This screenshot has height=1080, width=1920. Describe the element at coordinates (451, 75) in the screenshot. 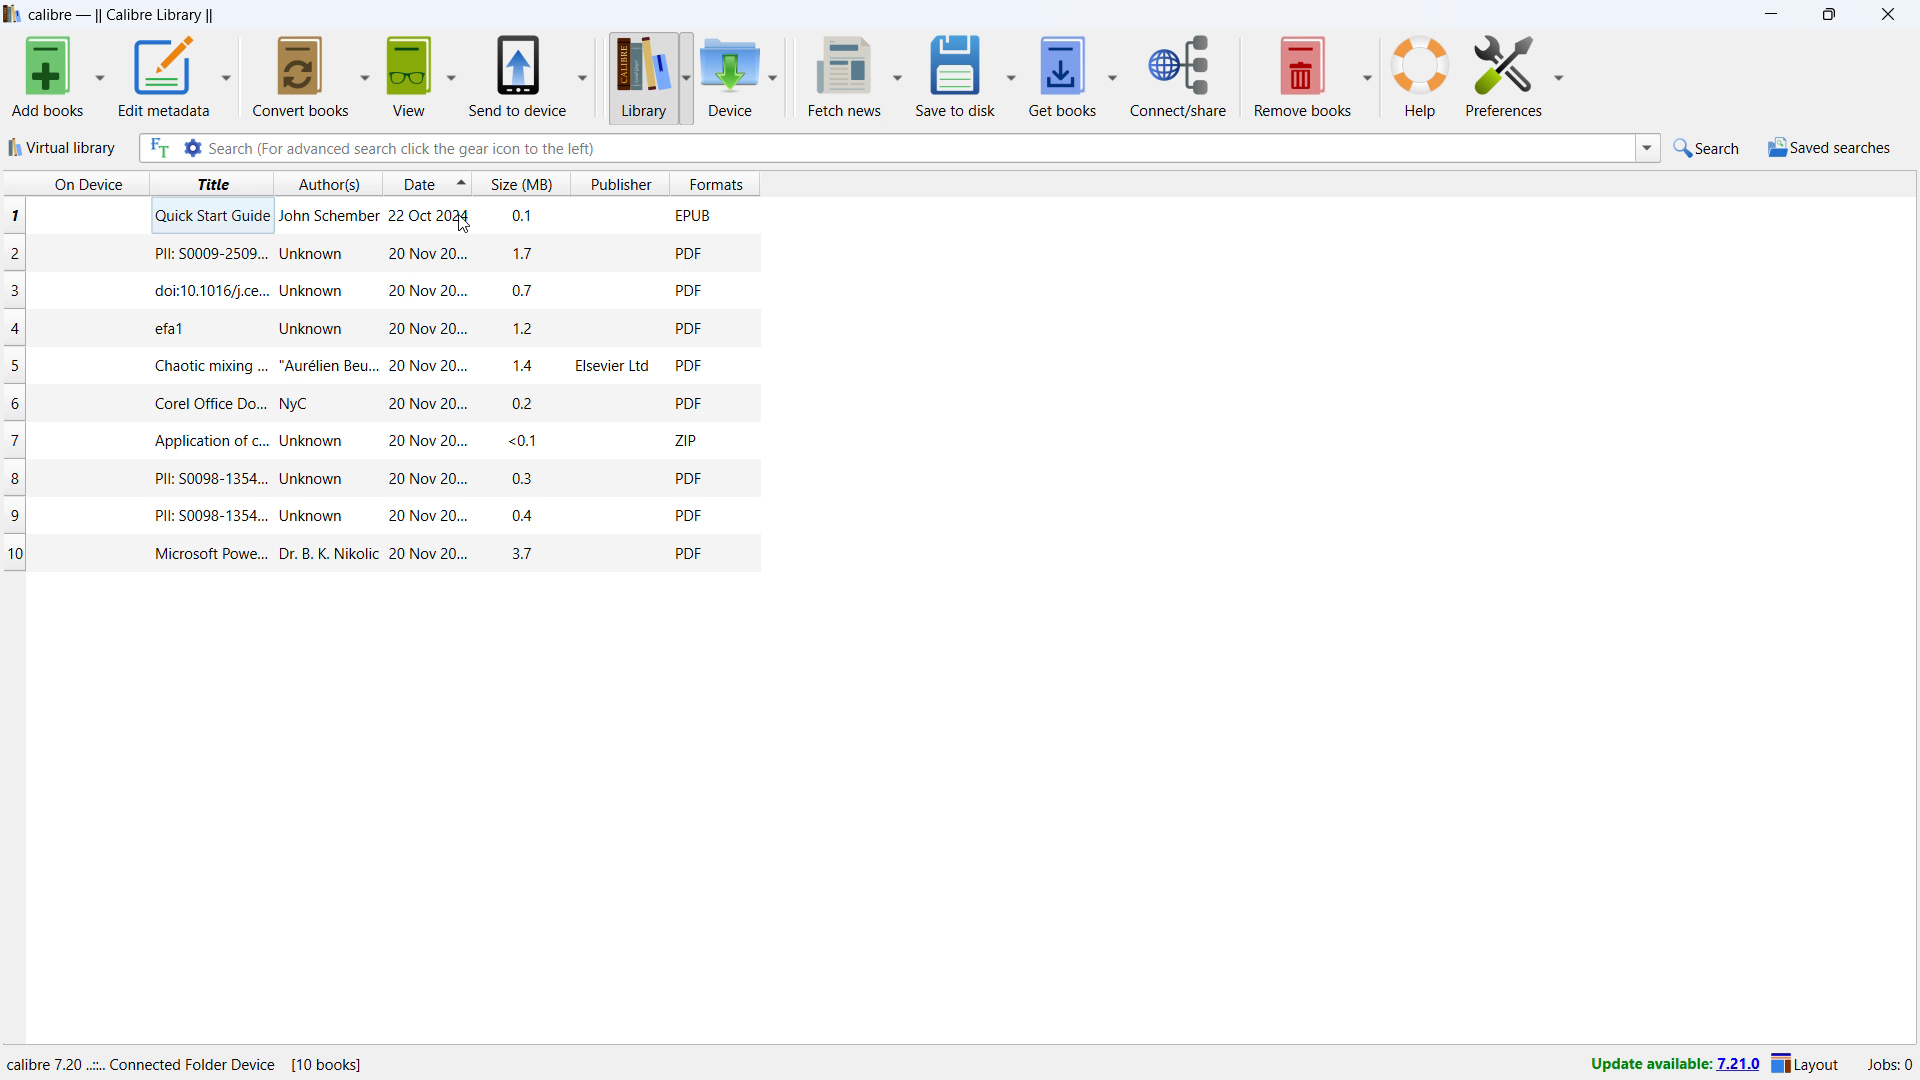

I see `view options` at that location.